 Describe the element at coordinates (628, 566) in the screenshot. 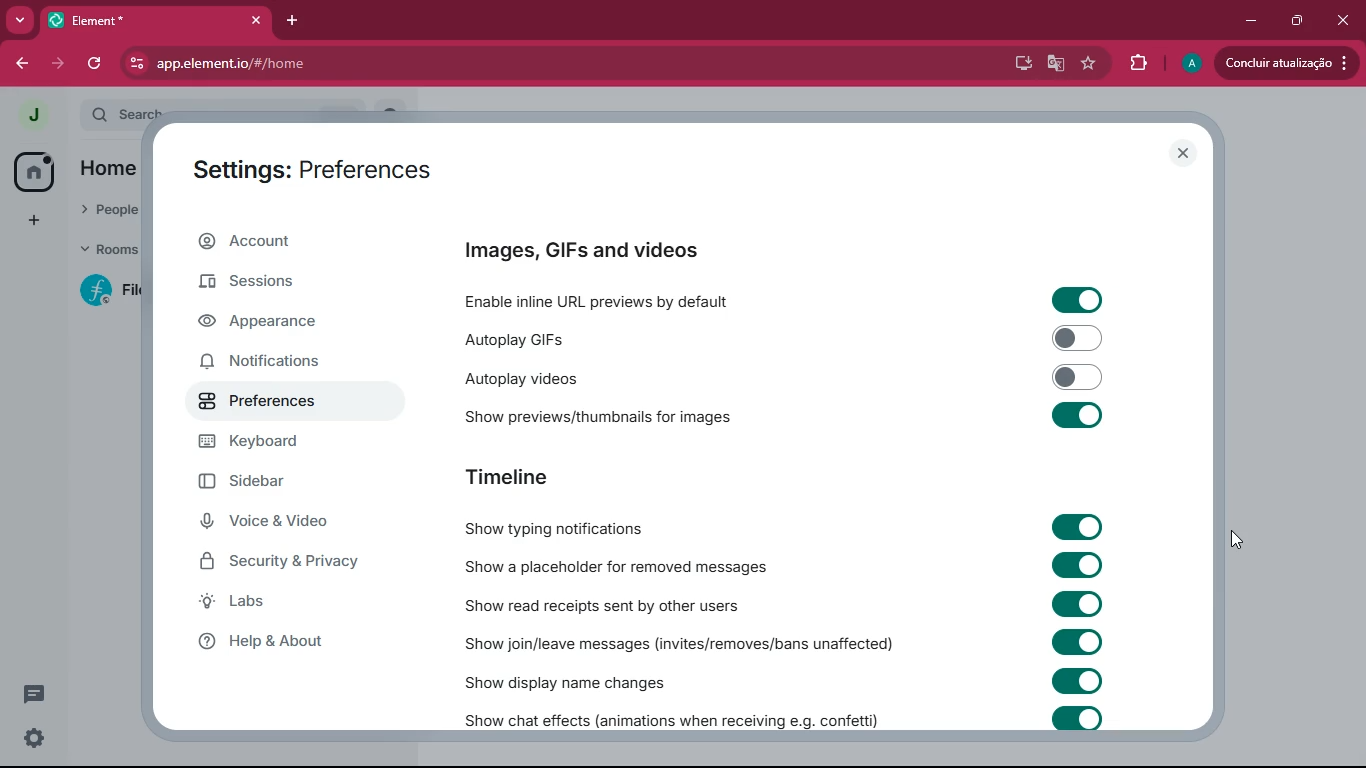

I see `show a placeholder for removed messages` at that location.